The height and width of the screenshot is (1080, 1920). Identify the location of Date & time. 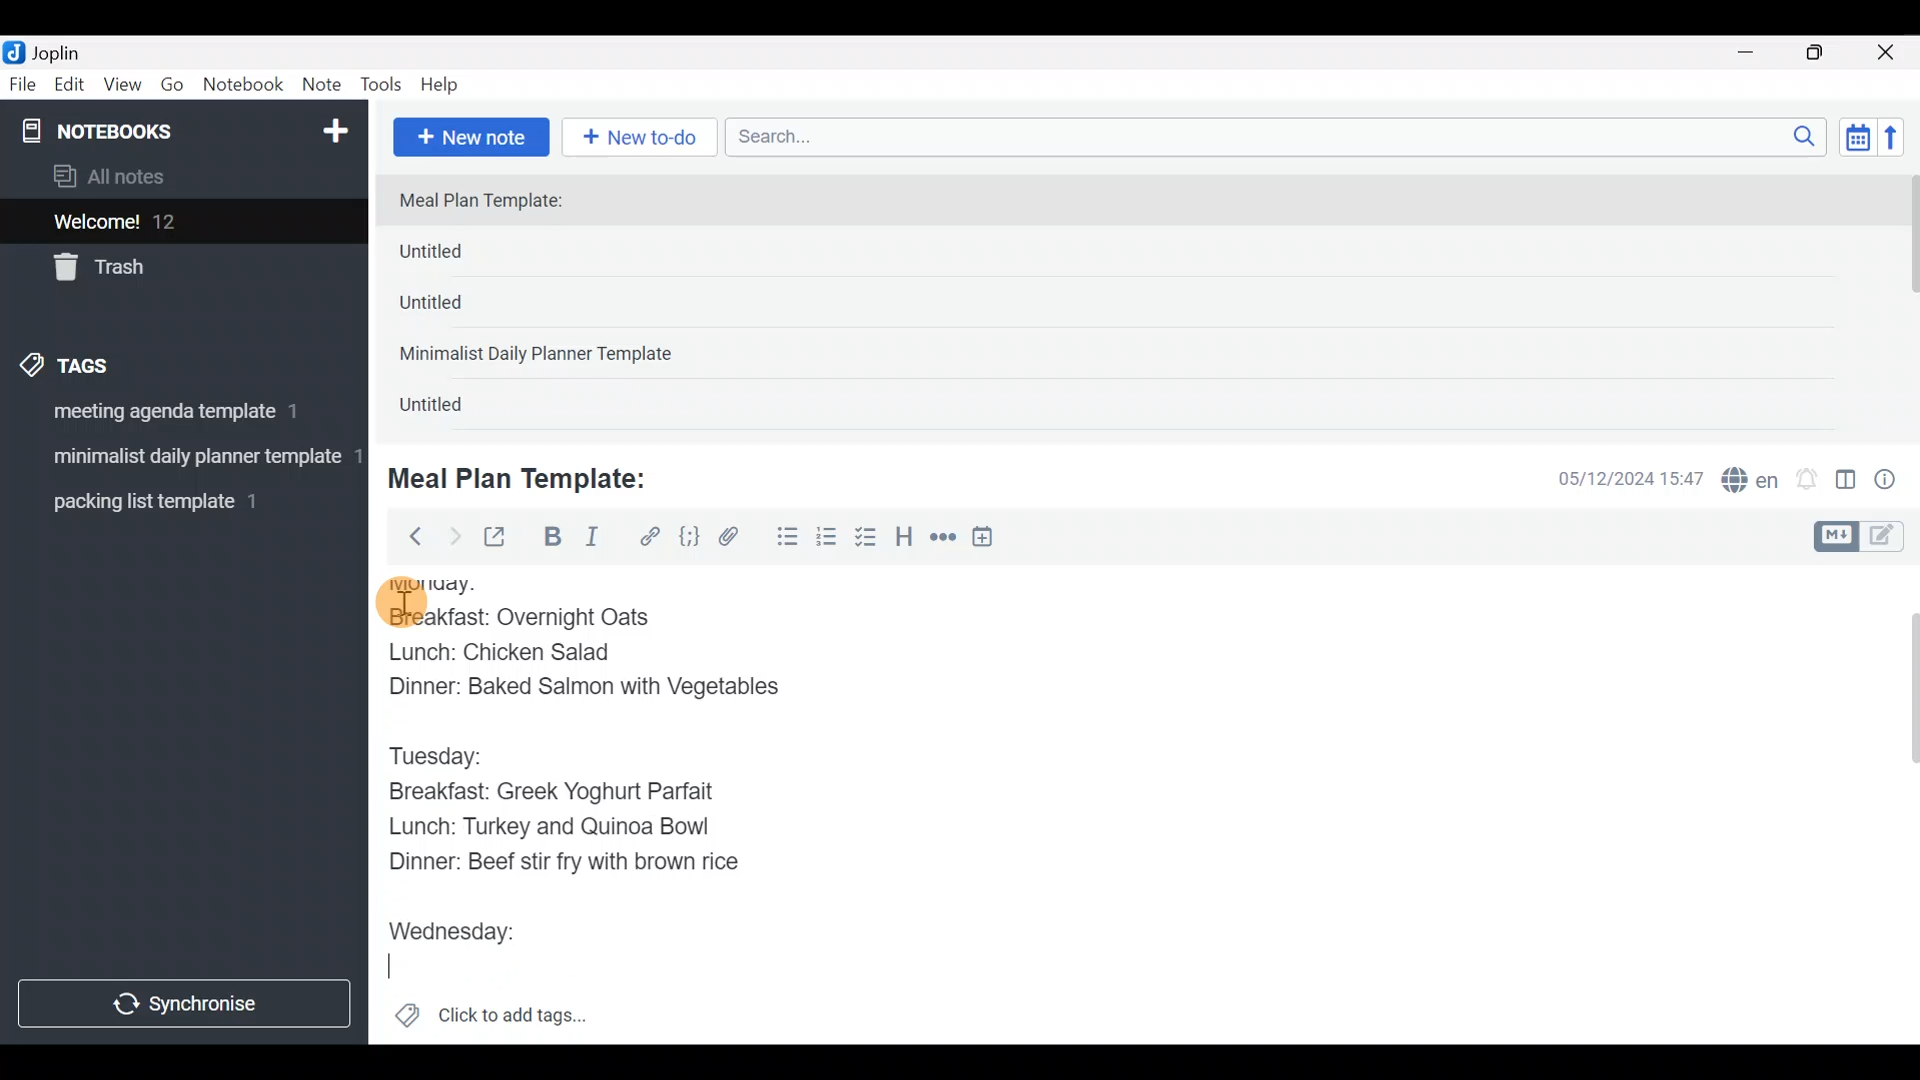
(1615, 478).